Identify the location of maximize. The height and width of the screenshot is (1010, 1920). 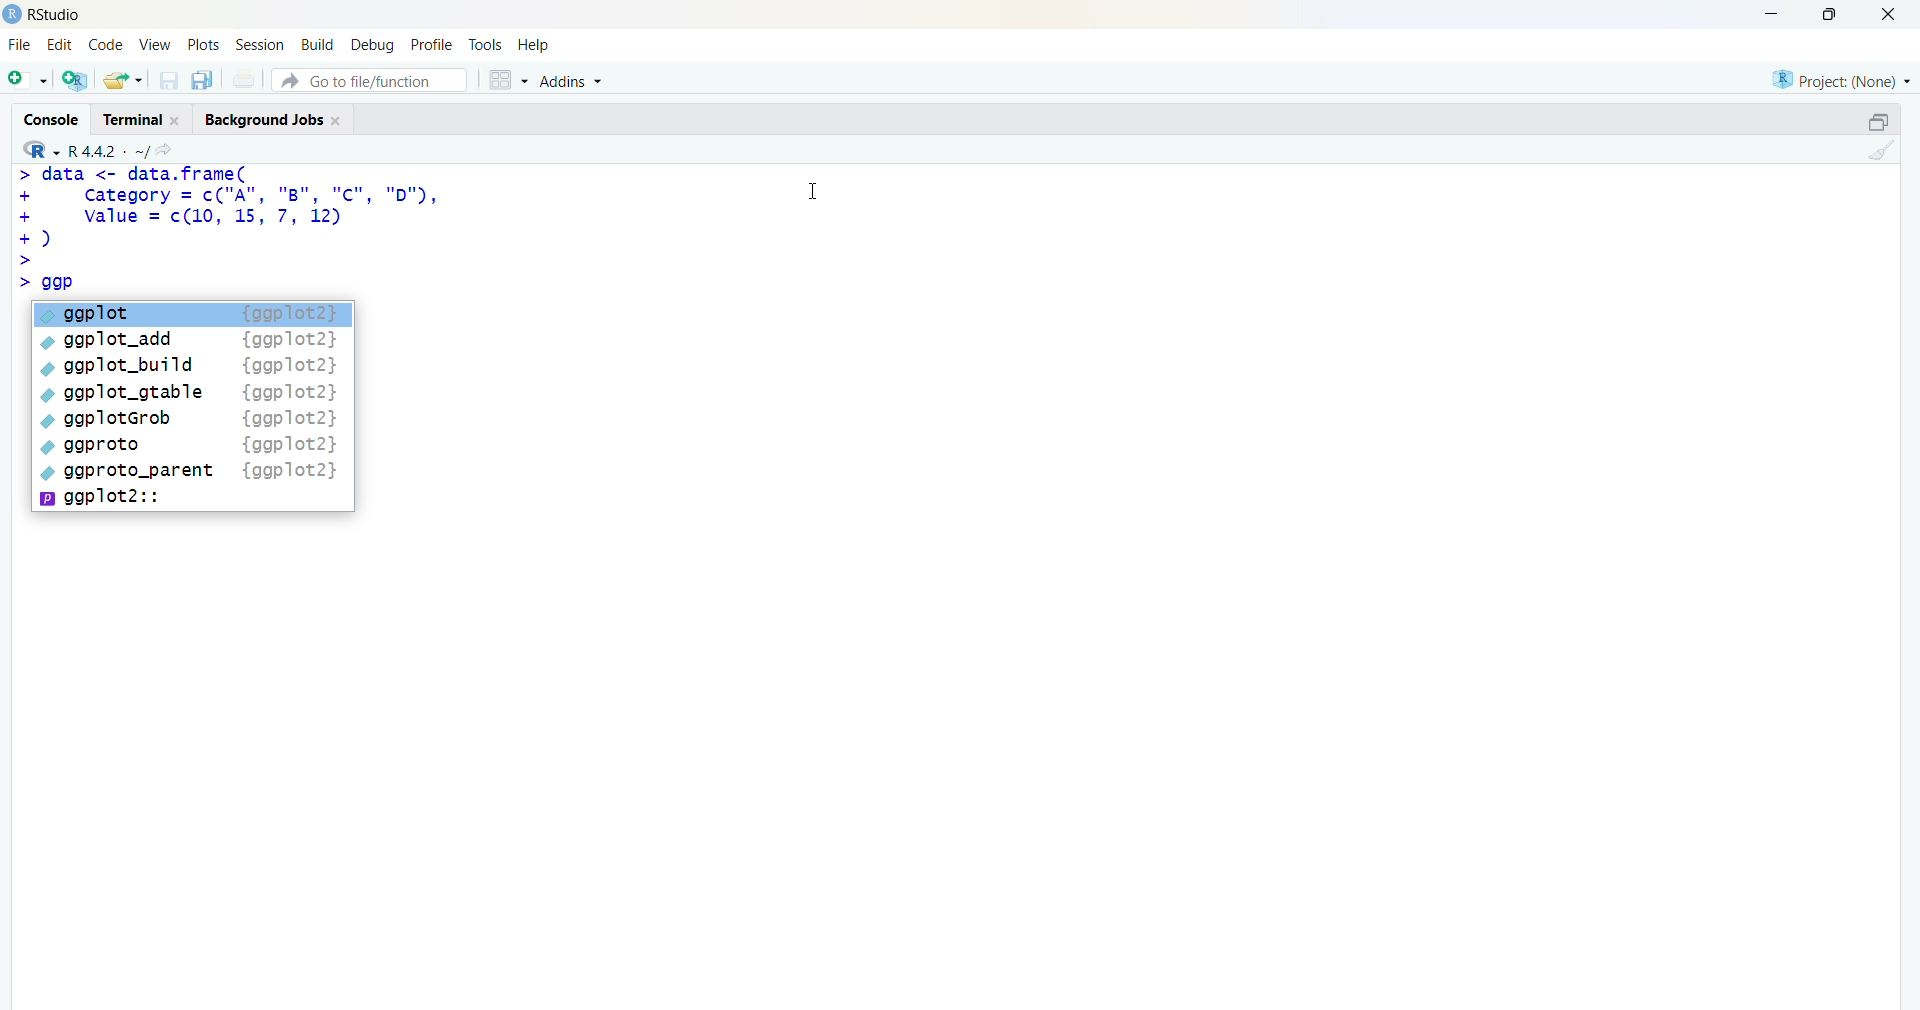
(1878, 122).